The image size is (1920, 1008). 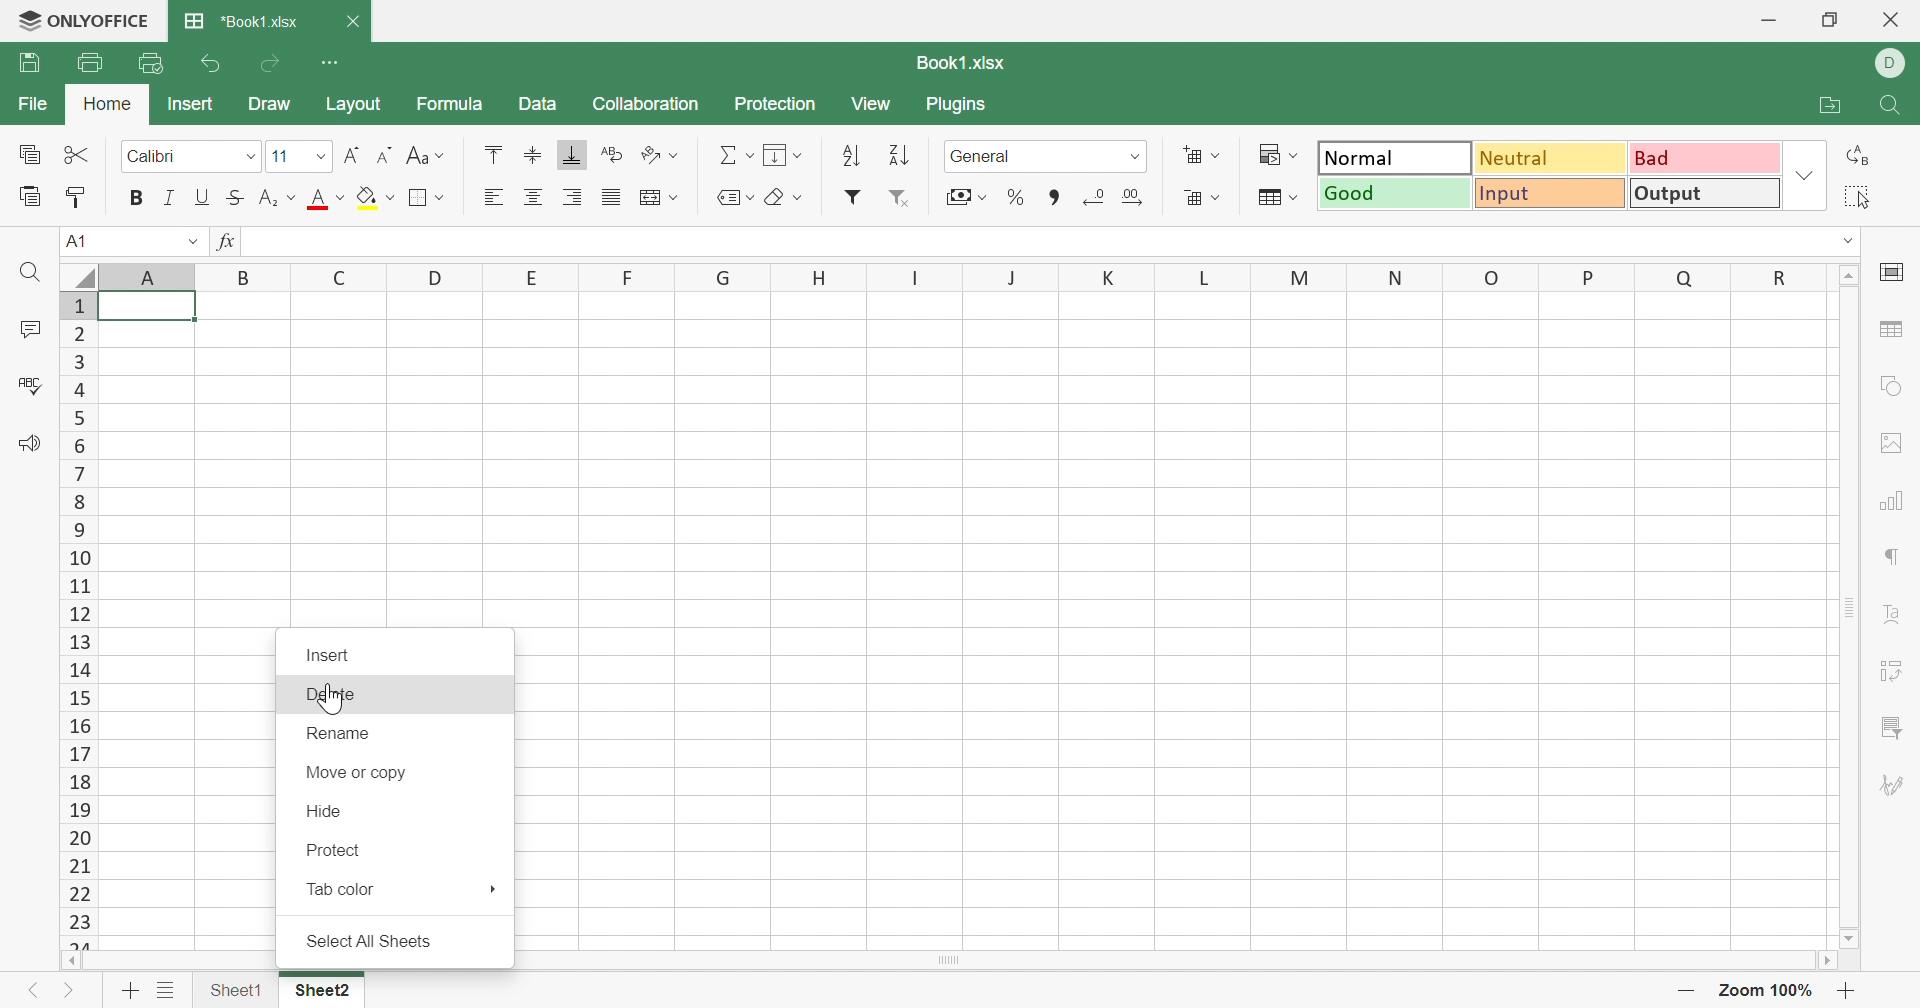 What do you see at coordinates (323, 157) in the screenshot?
I see `Drop Down` at bounding box center [323, 157].